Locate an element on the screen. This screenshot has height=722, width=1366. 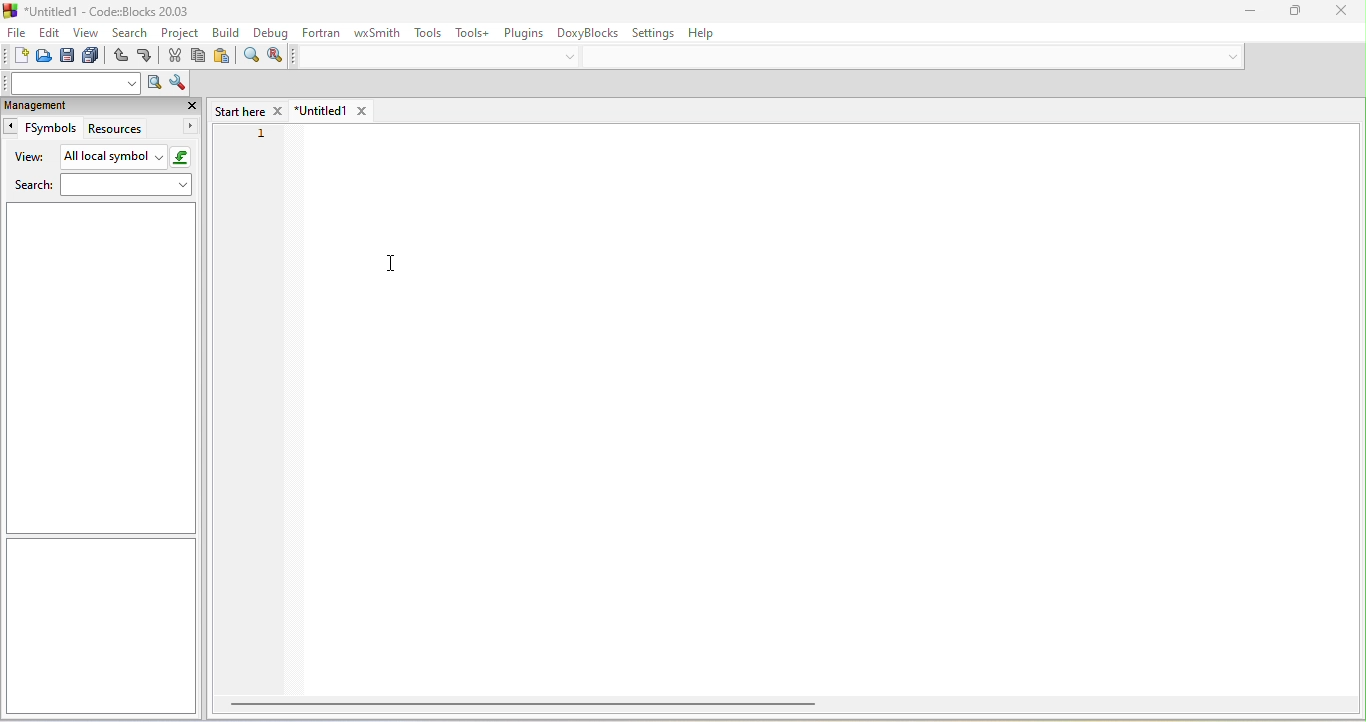
dropdown is located at coordinates (568, 58).